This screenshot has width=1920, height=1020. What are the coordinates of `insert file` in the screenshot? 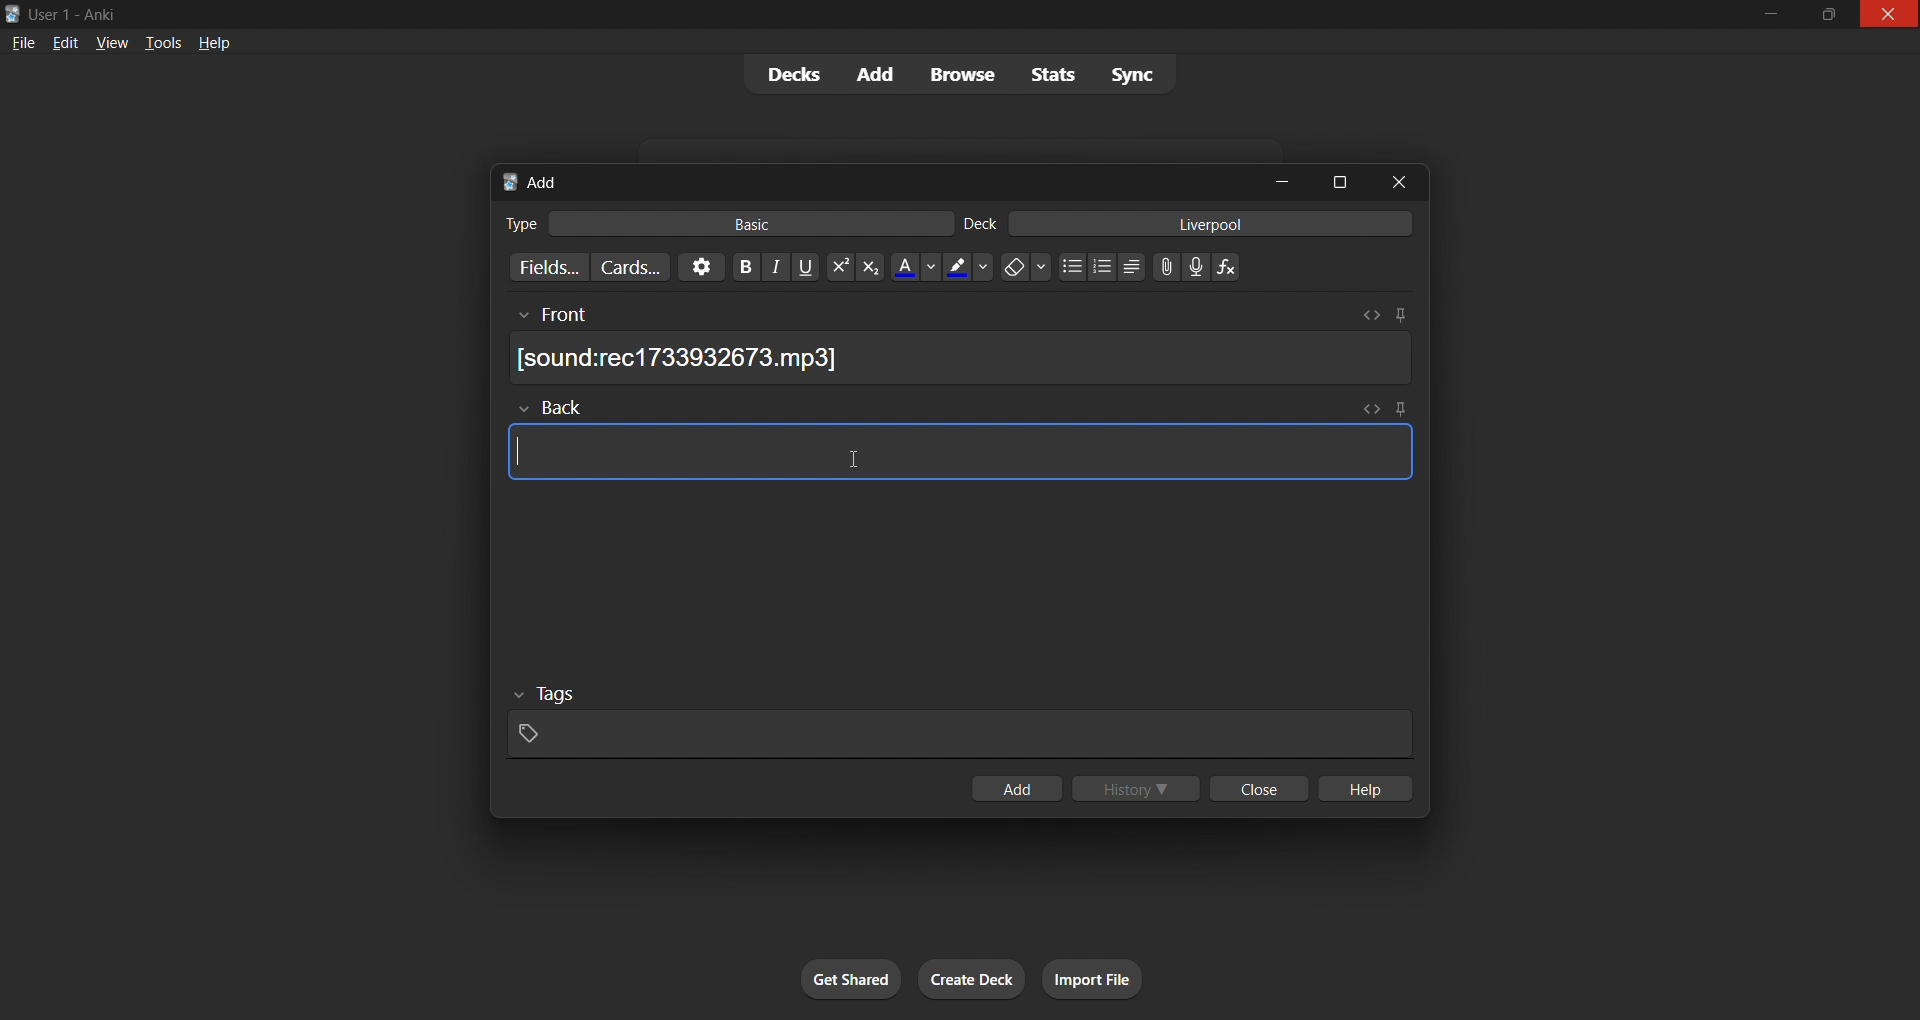 It's located at (1160, 264).